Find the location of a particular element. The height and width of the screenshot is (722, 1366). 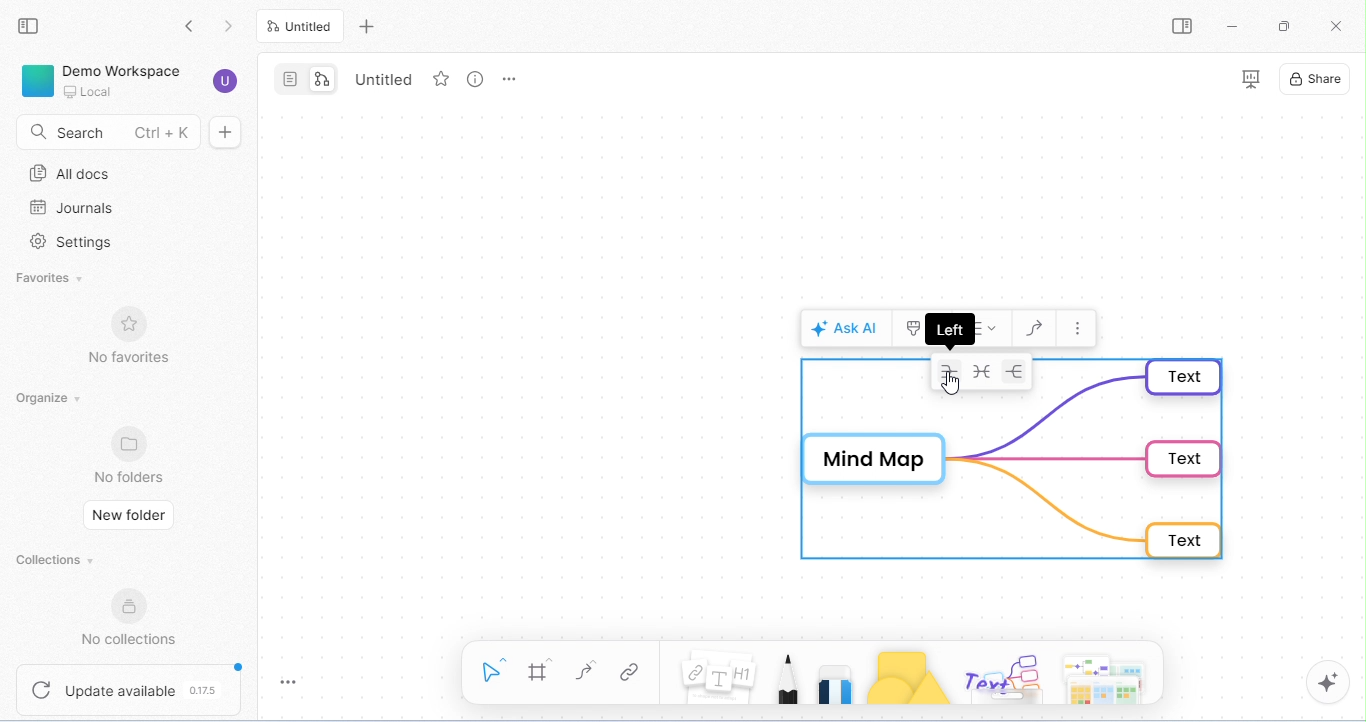

right is located at coordinates (1016, 372).